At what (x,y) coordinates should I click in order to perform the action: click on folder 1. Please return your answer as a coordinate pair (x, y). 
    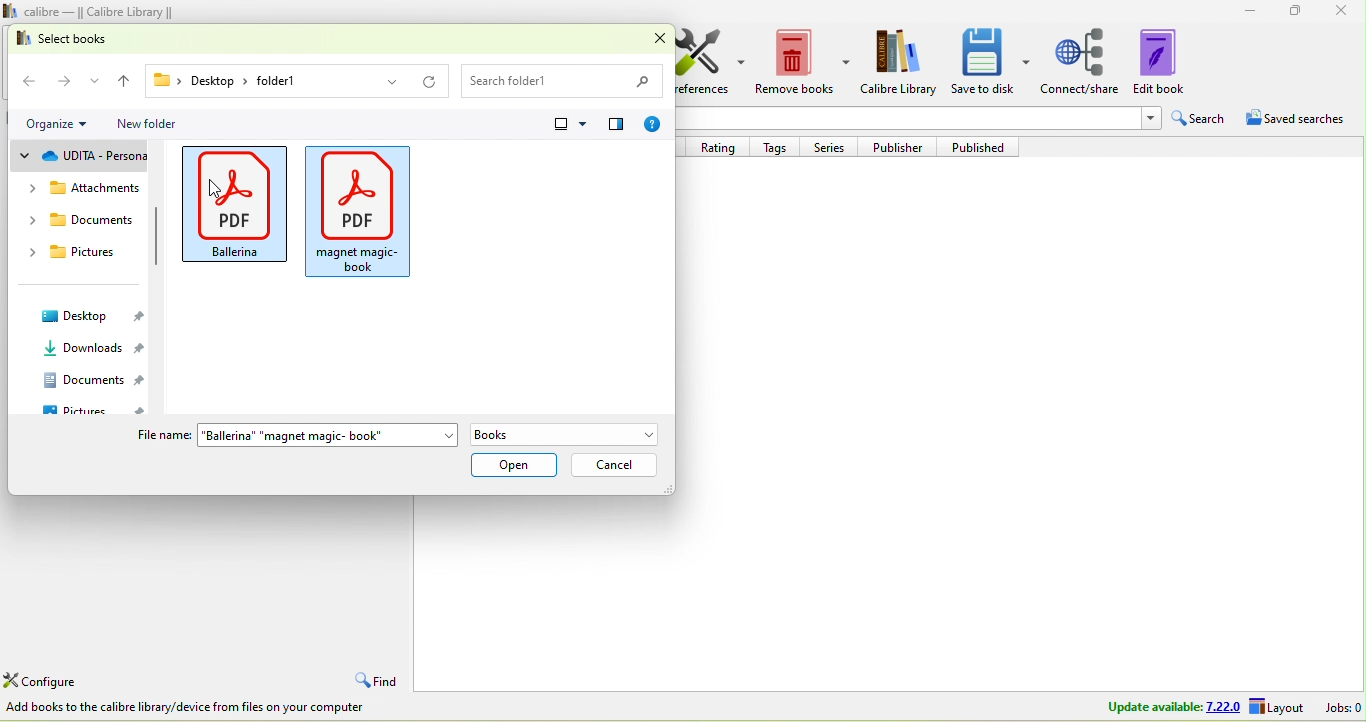
    Looking at the image, I should click on (330, 81).